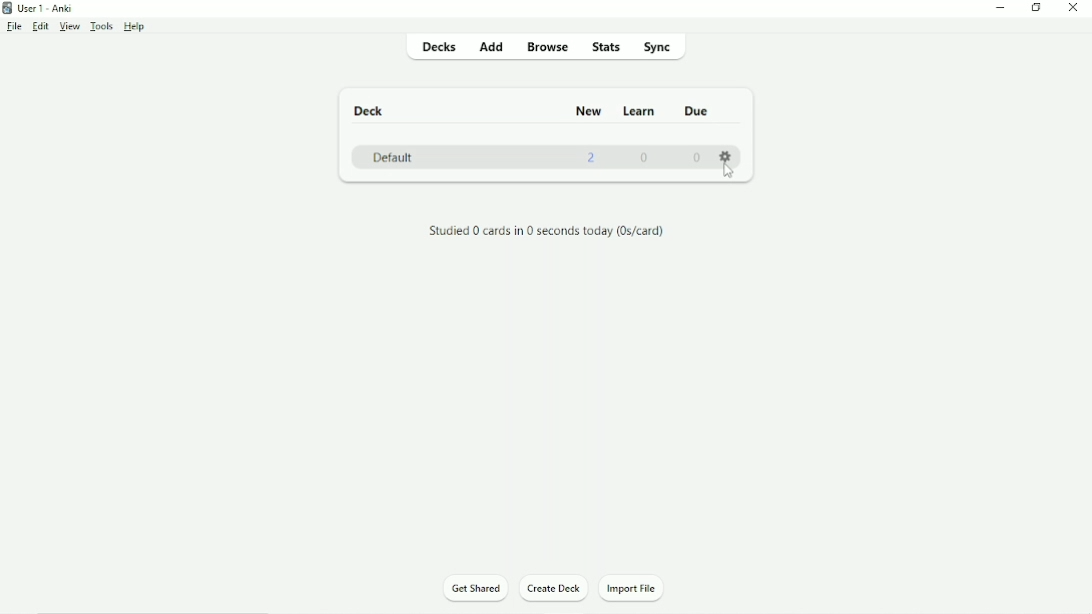  I want to click on Edit, so click(40, 26).